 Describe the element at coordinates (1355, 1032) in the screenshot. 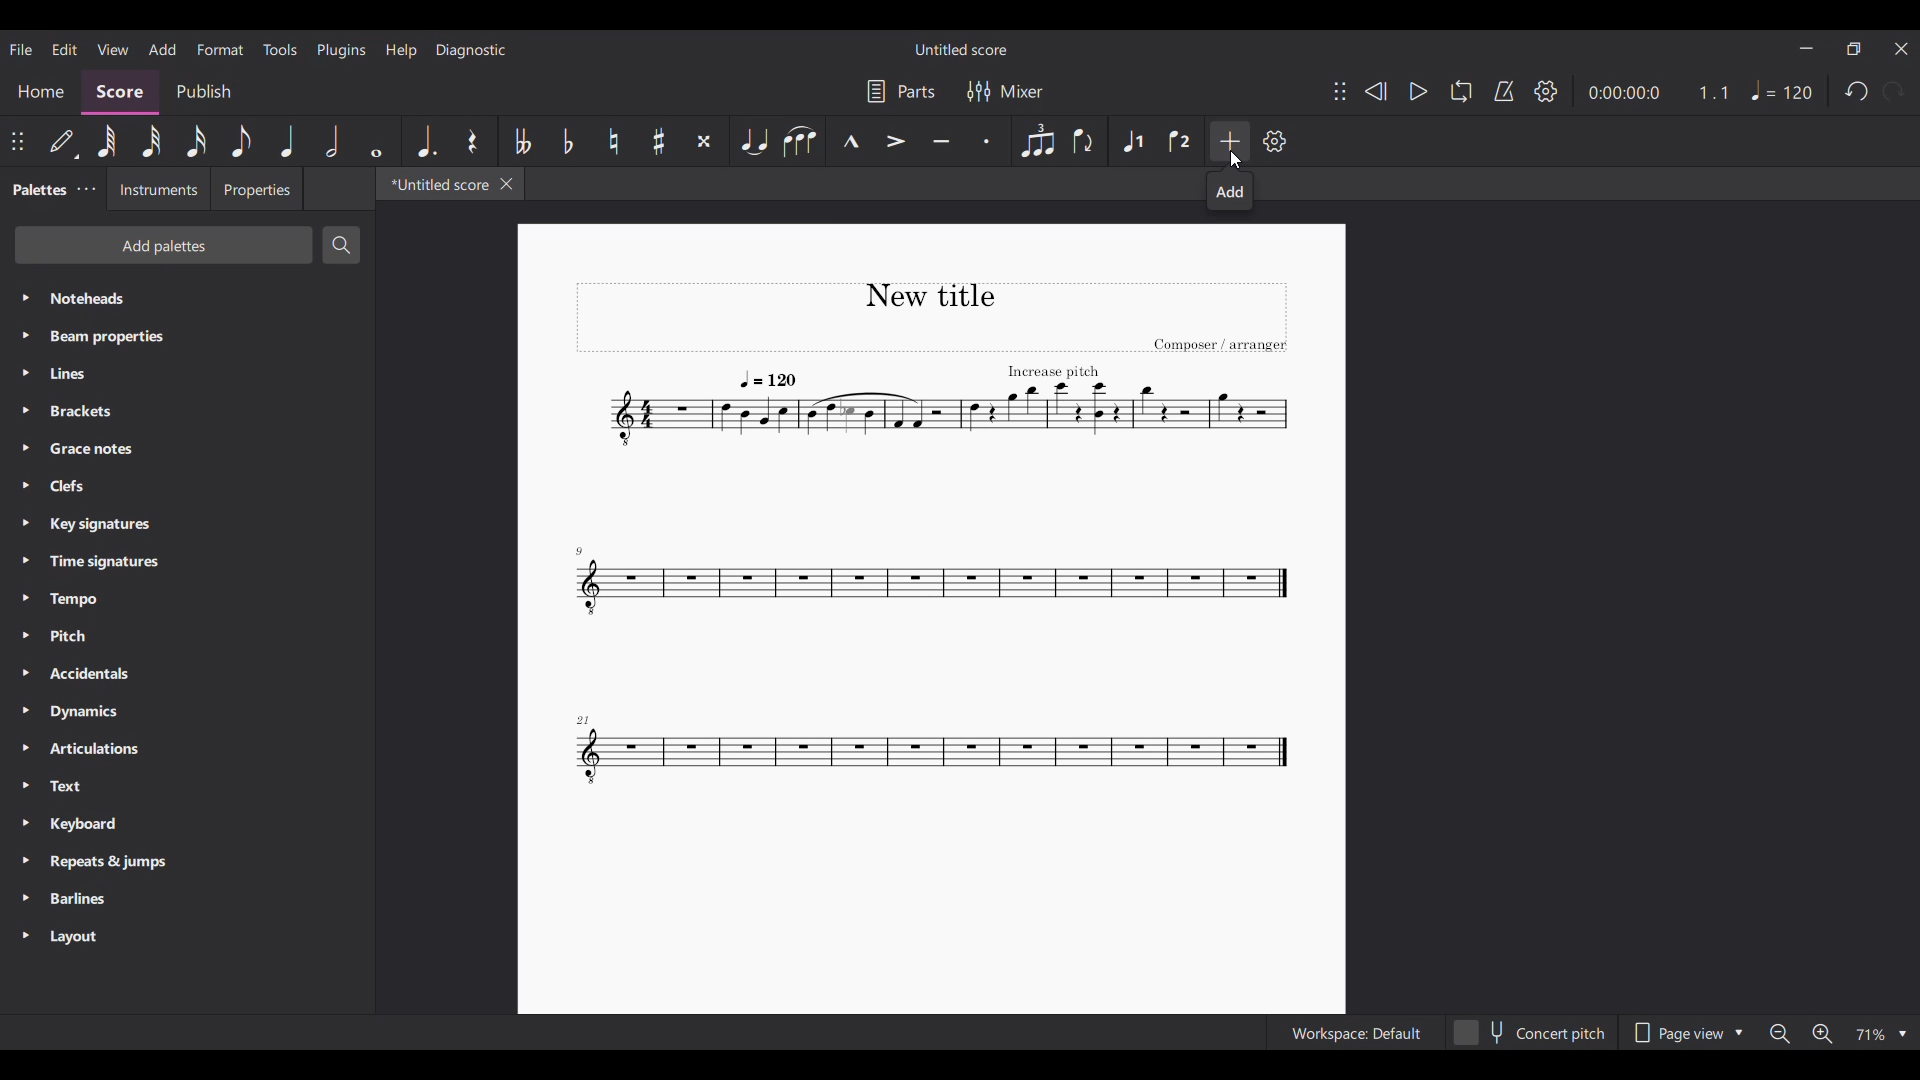

I see `Workspace: Default` at that location.